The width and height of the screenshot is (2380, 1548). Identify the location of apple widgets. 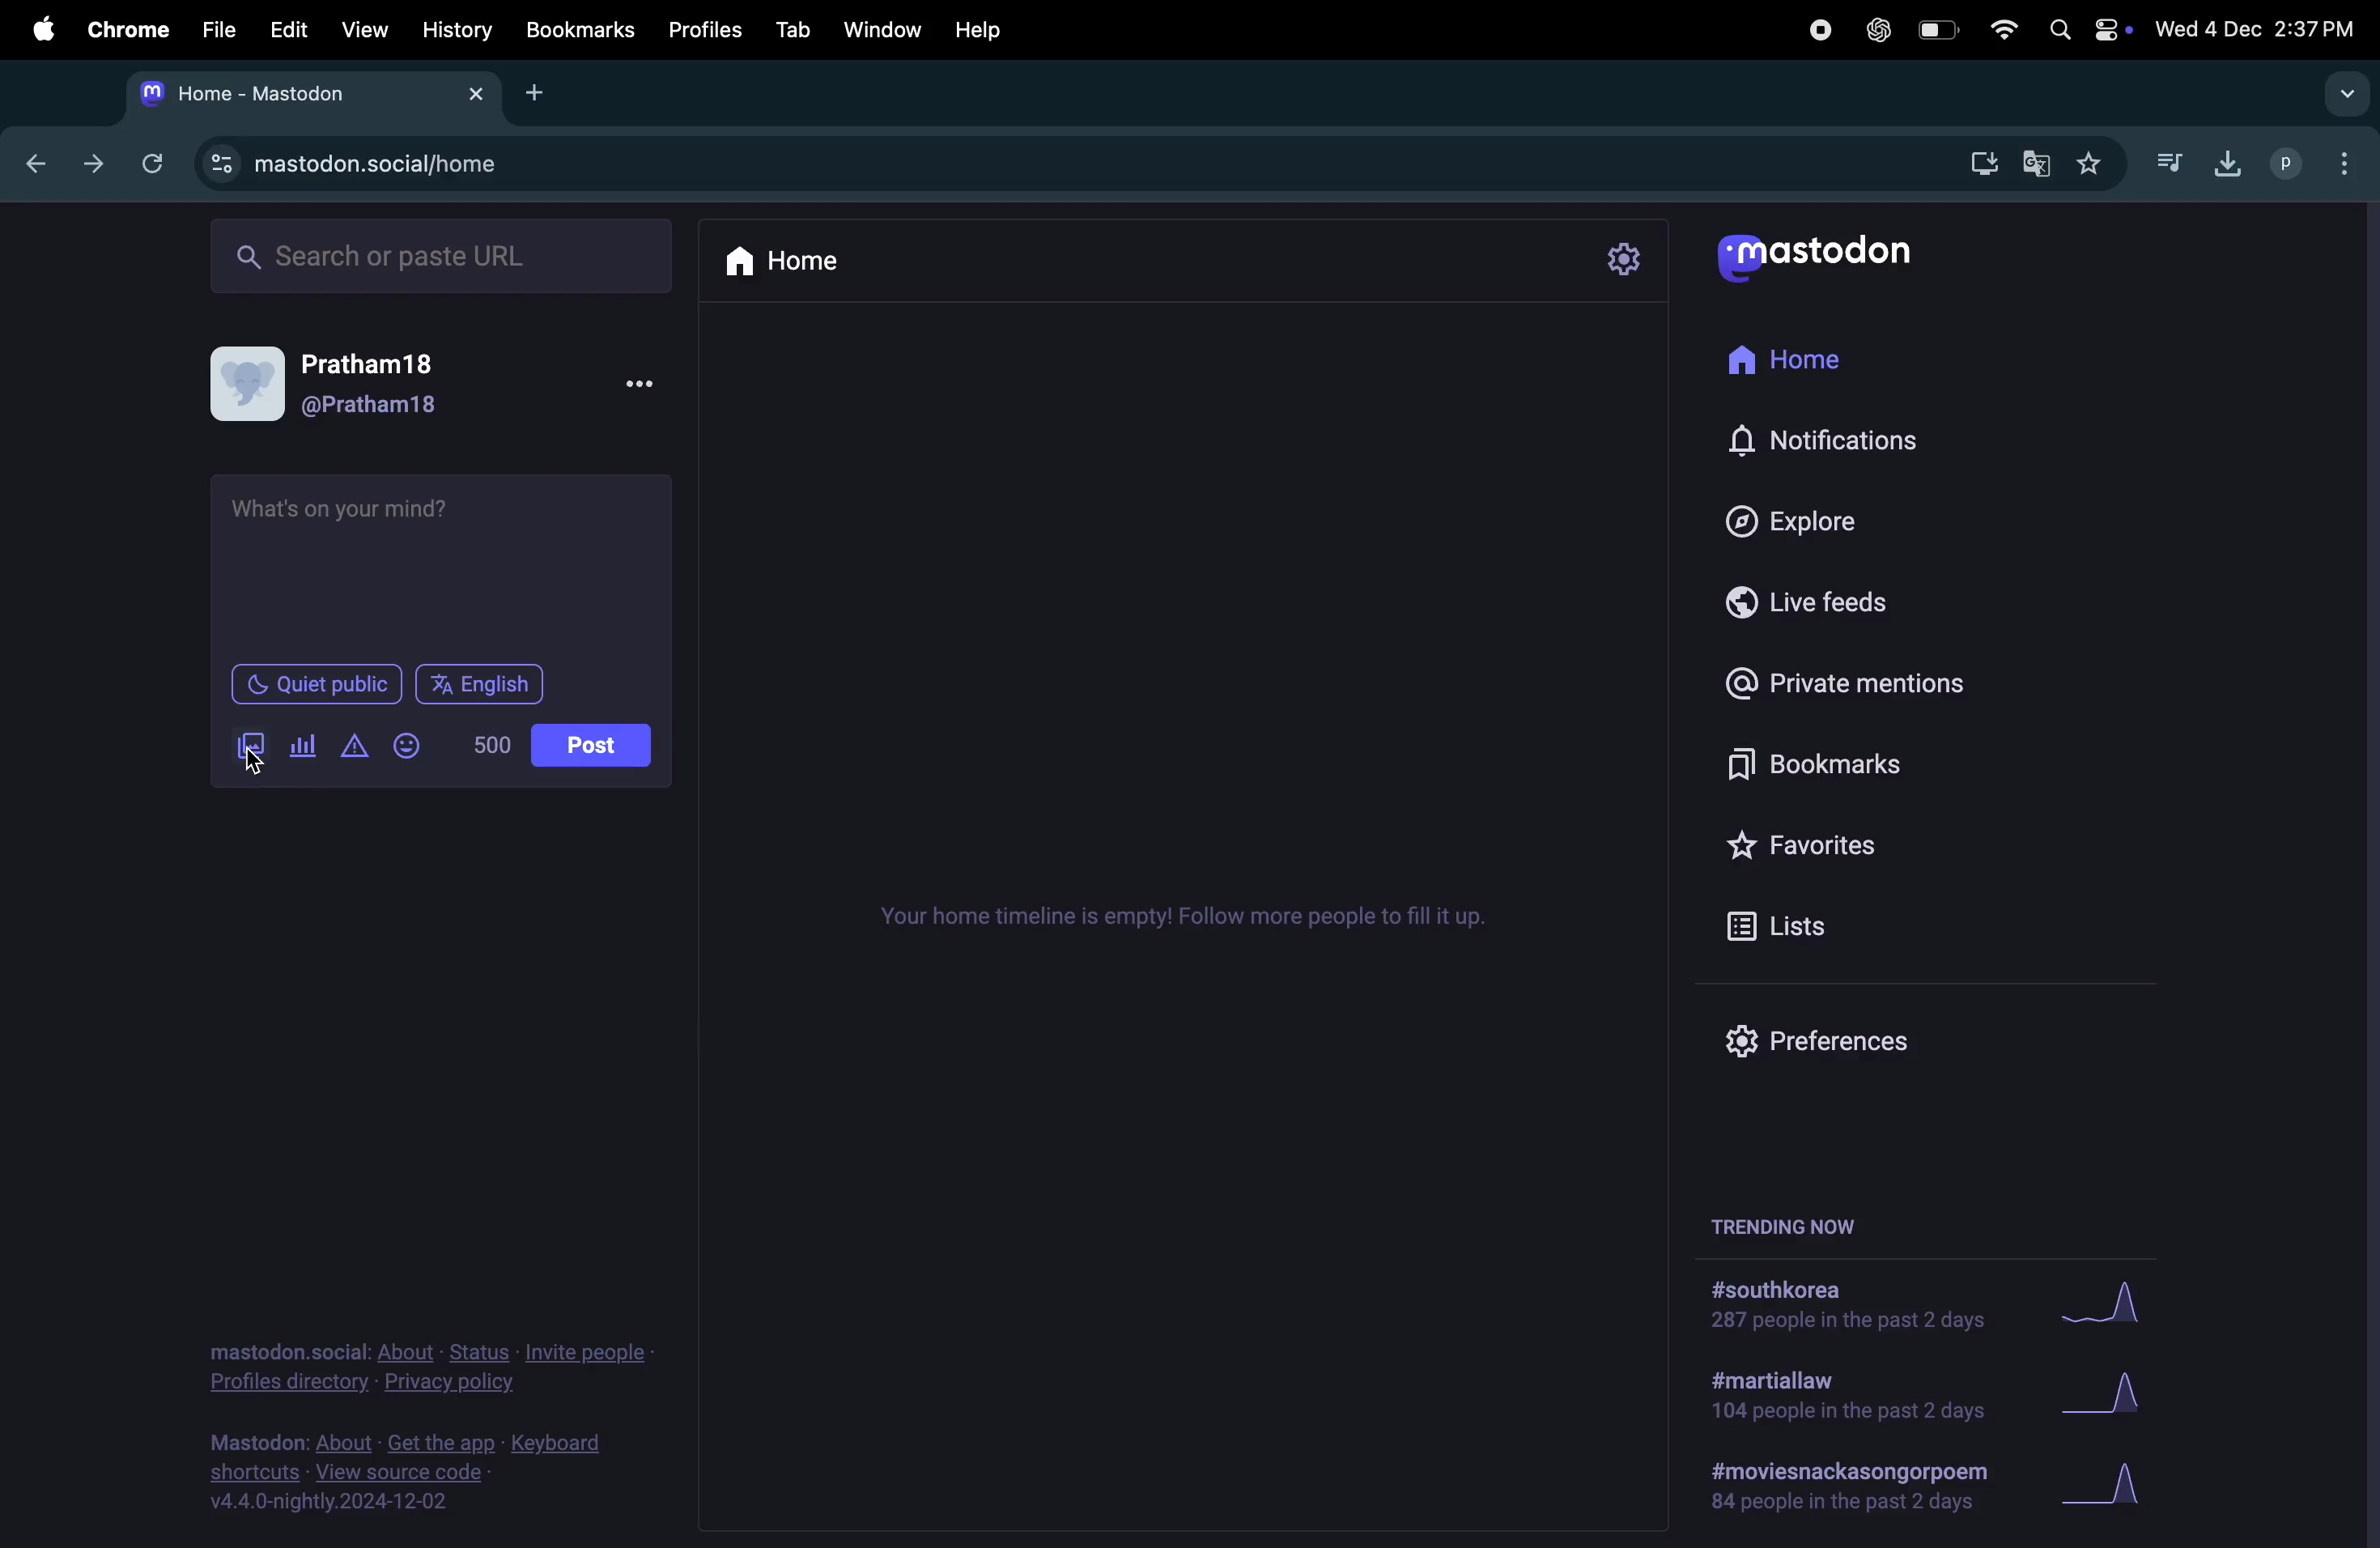
(2087, 27).